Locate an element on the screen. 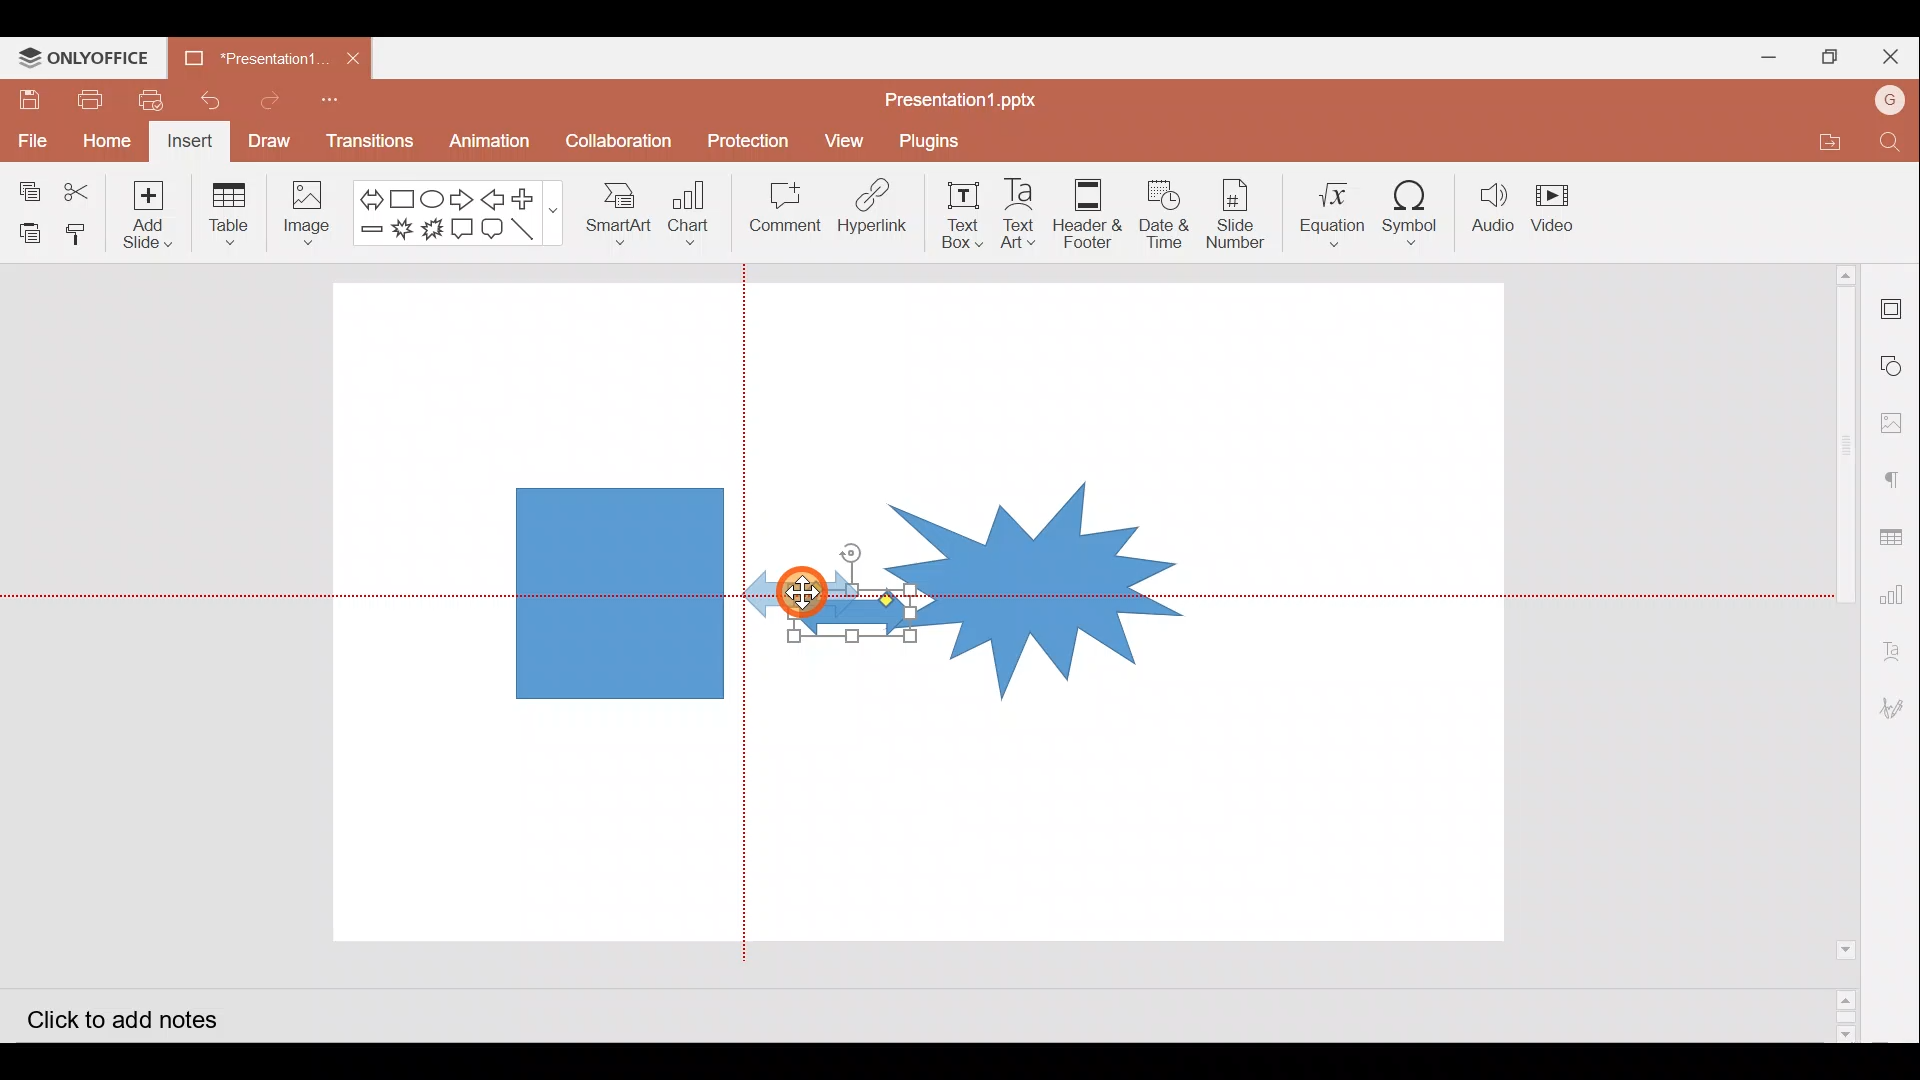 The height and width of the screenshot is (1080, 1920). Slide settings is located at coordinates (1892, 302).